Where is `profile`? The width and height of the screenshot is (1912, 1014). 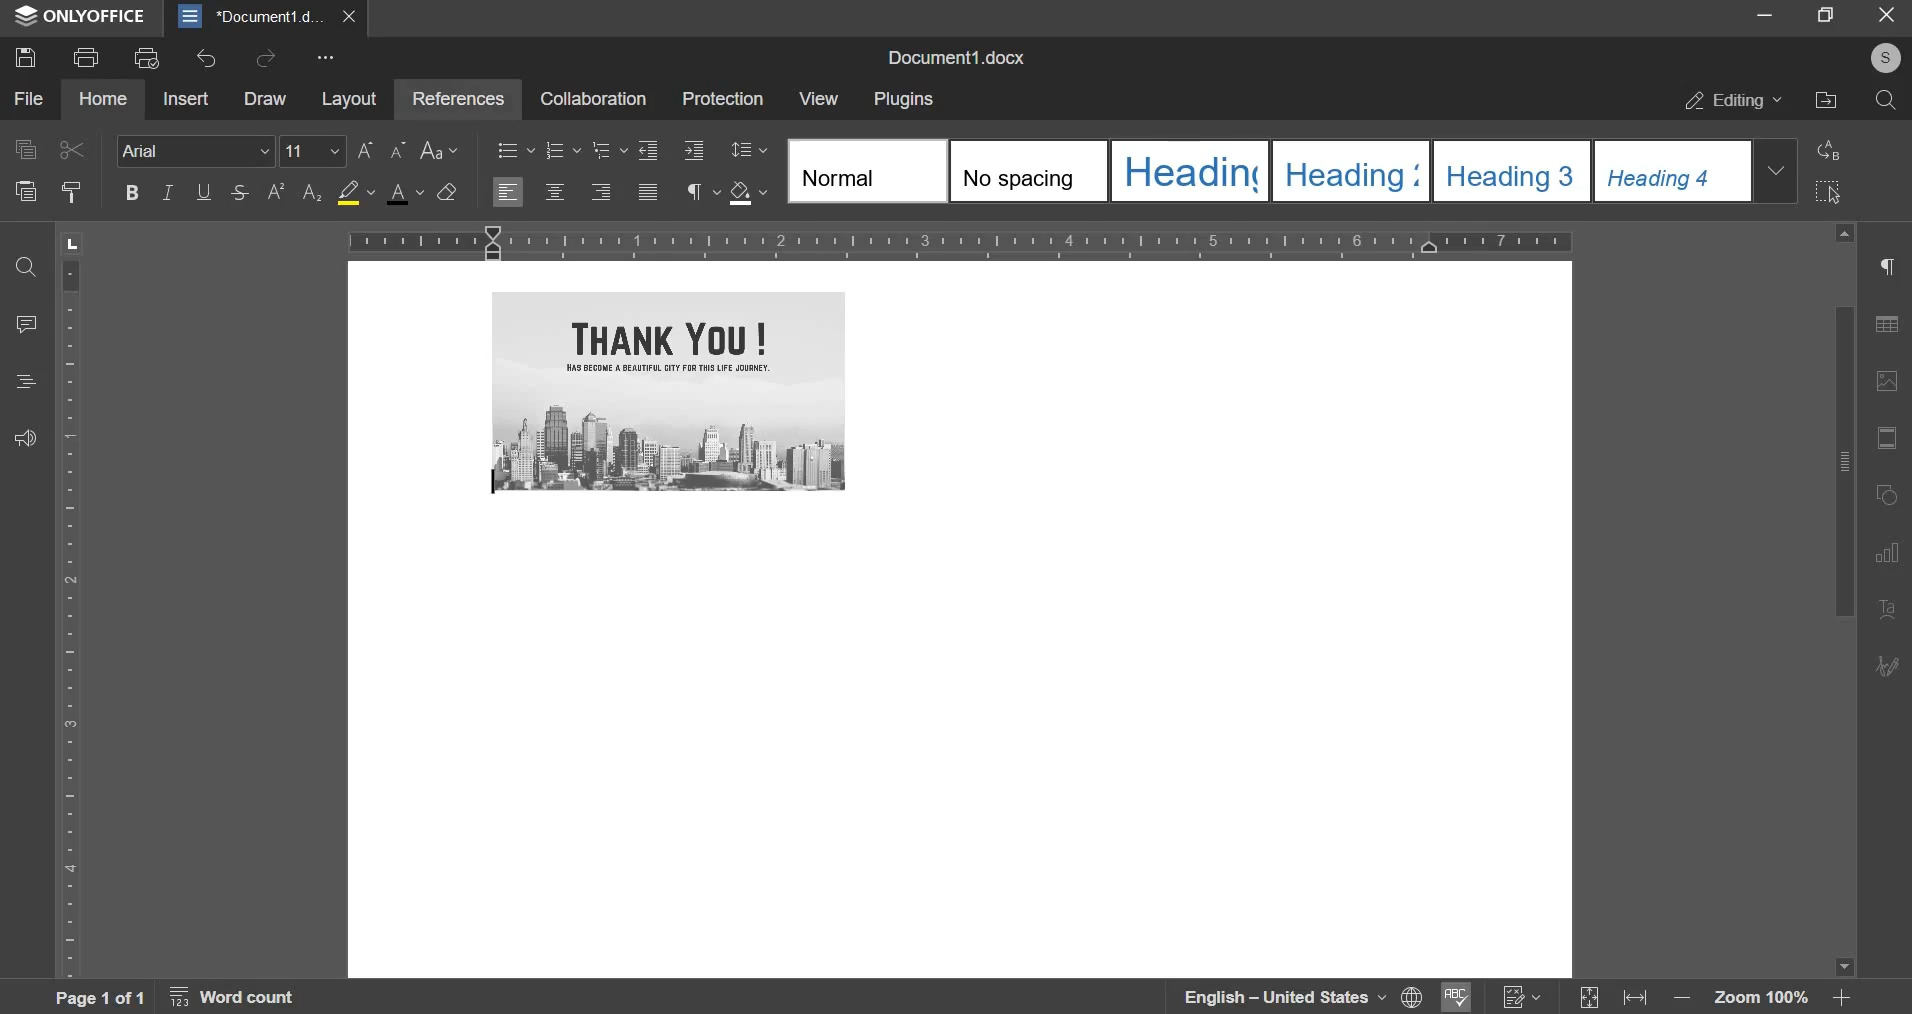 profile is located at coordinates (1883, 59).